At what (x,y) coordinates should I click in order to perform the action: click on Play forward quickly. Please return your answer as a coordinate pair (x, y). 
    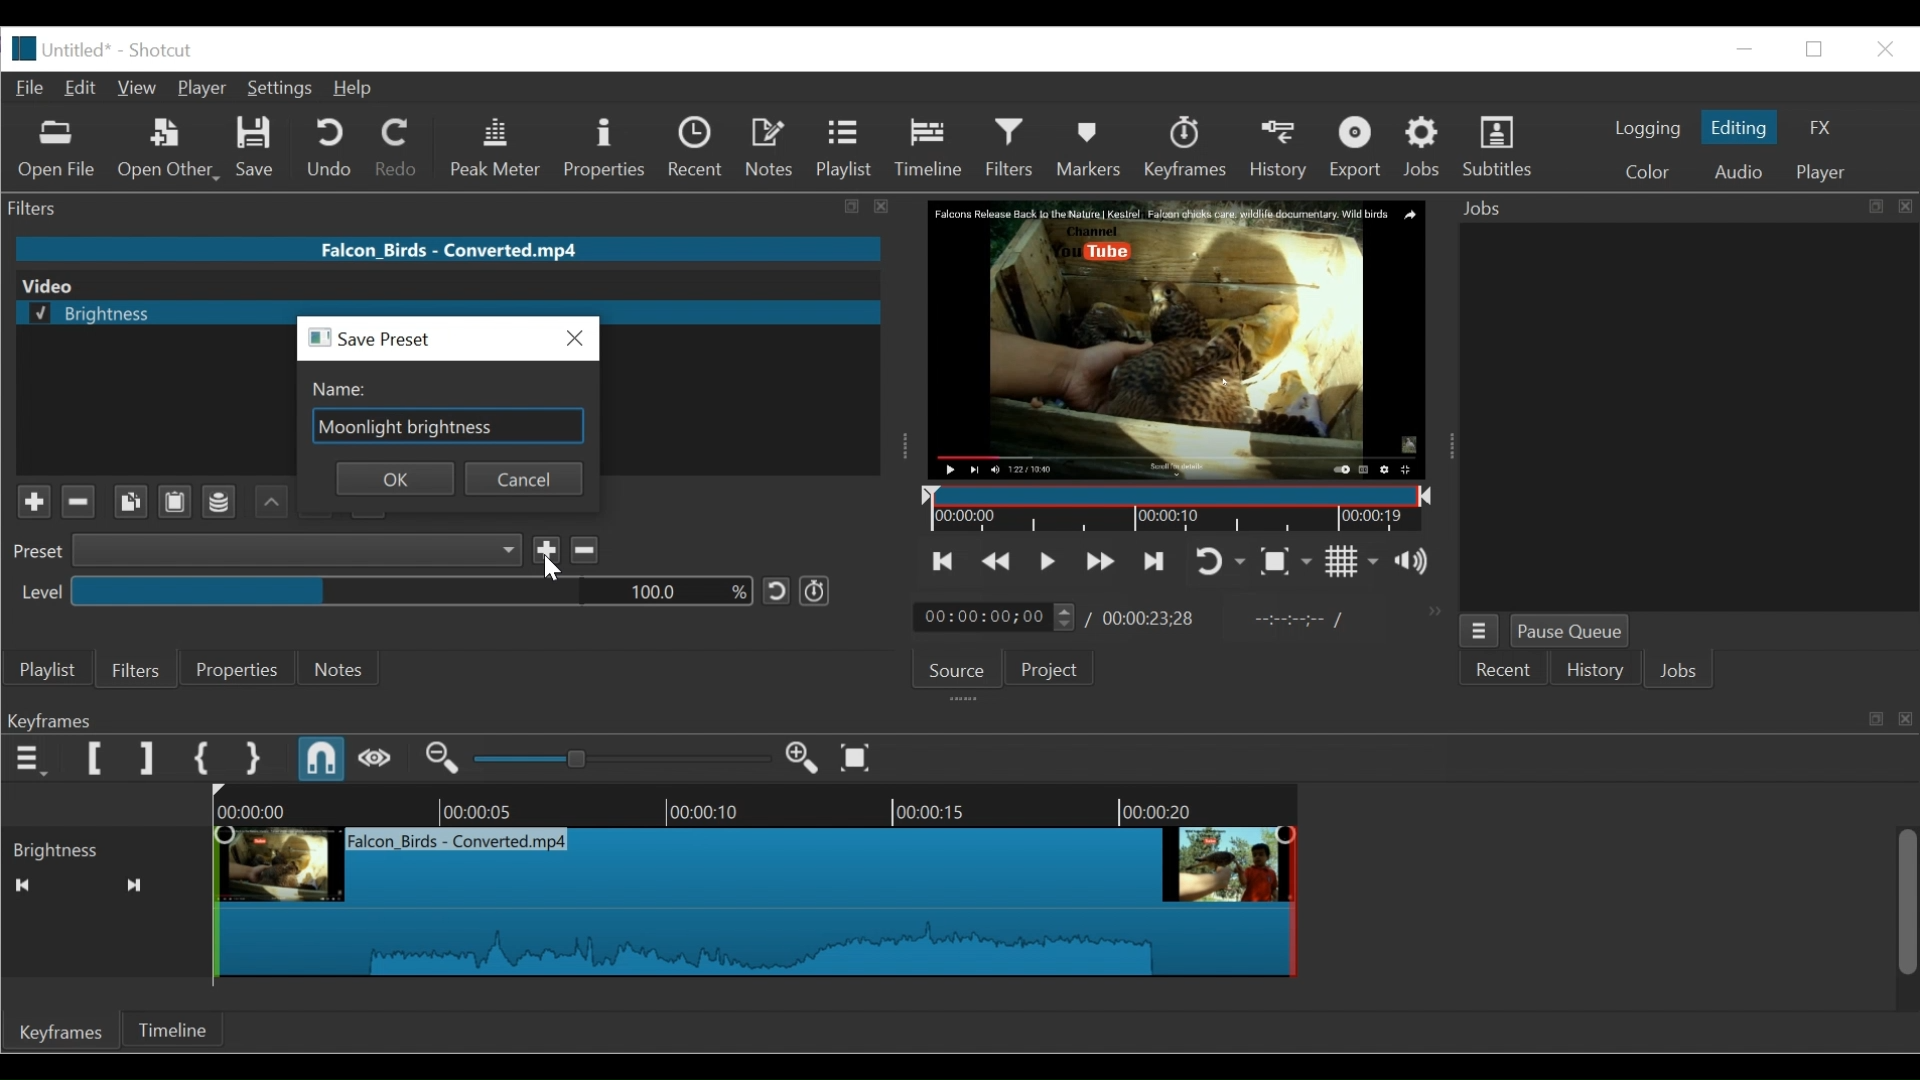
    Looking at the image, I should click on (1096, 562).